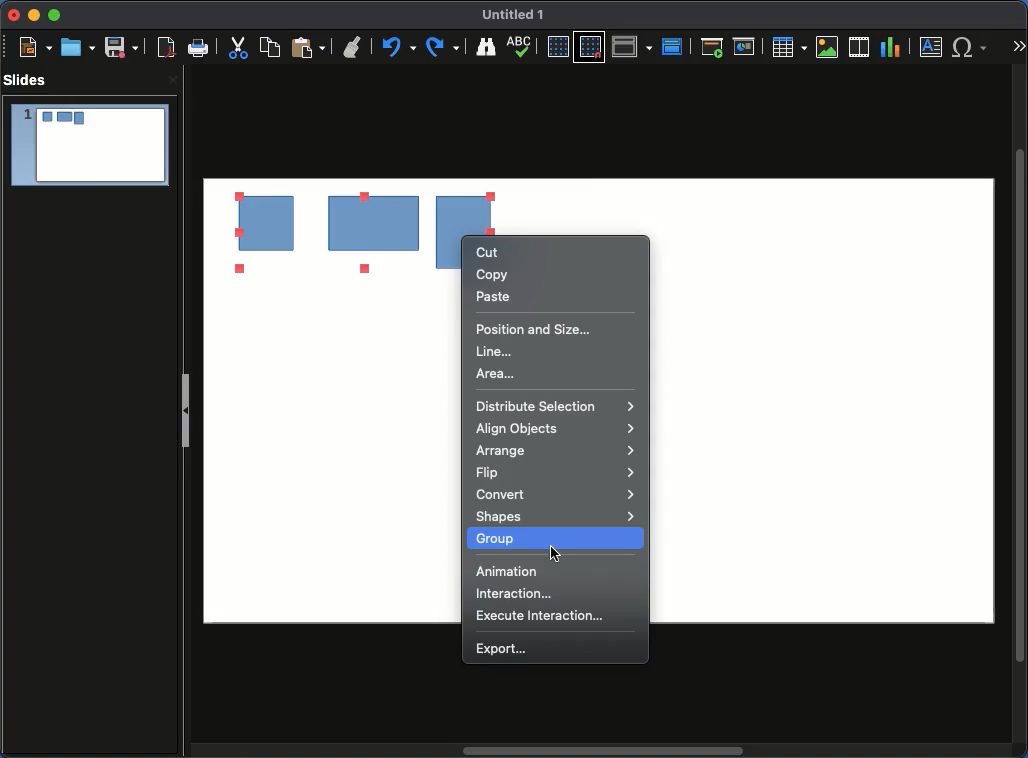 The height and width of the screenshot is (758, 1028). Describe the element at coordinates (498, 274) in the screenshot. I see `Copy` at that location.